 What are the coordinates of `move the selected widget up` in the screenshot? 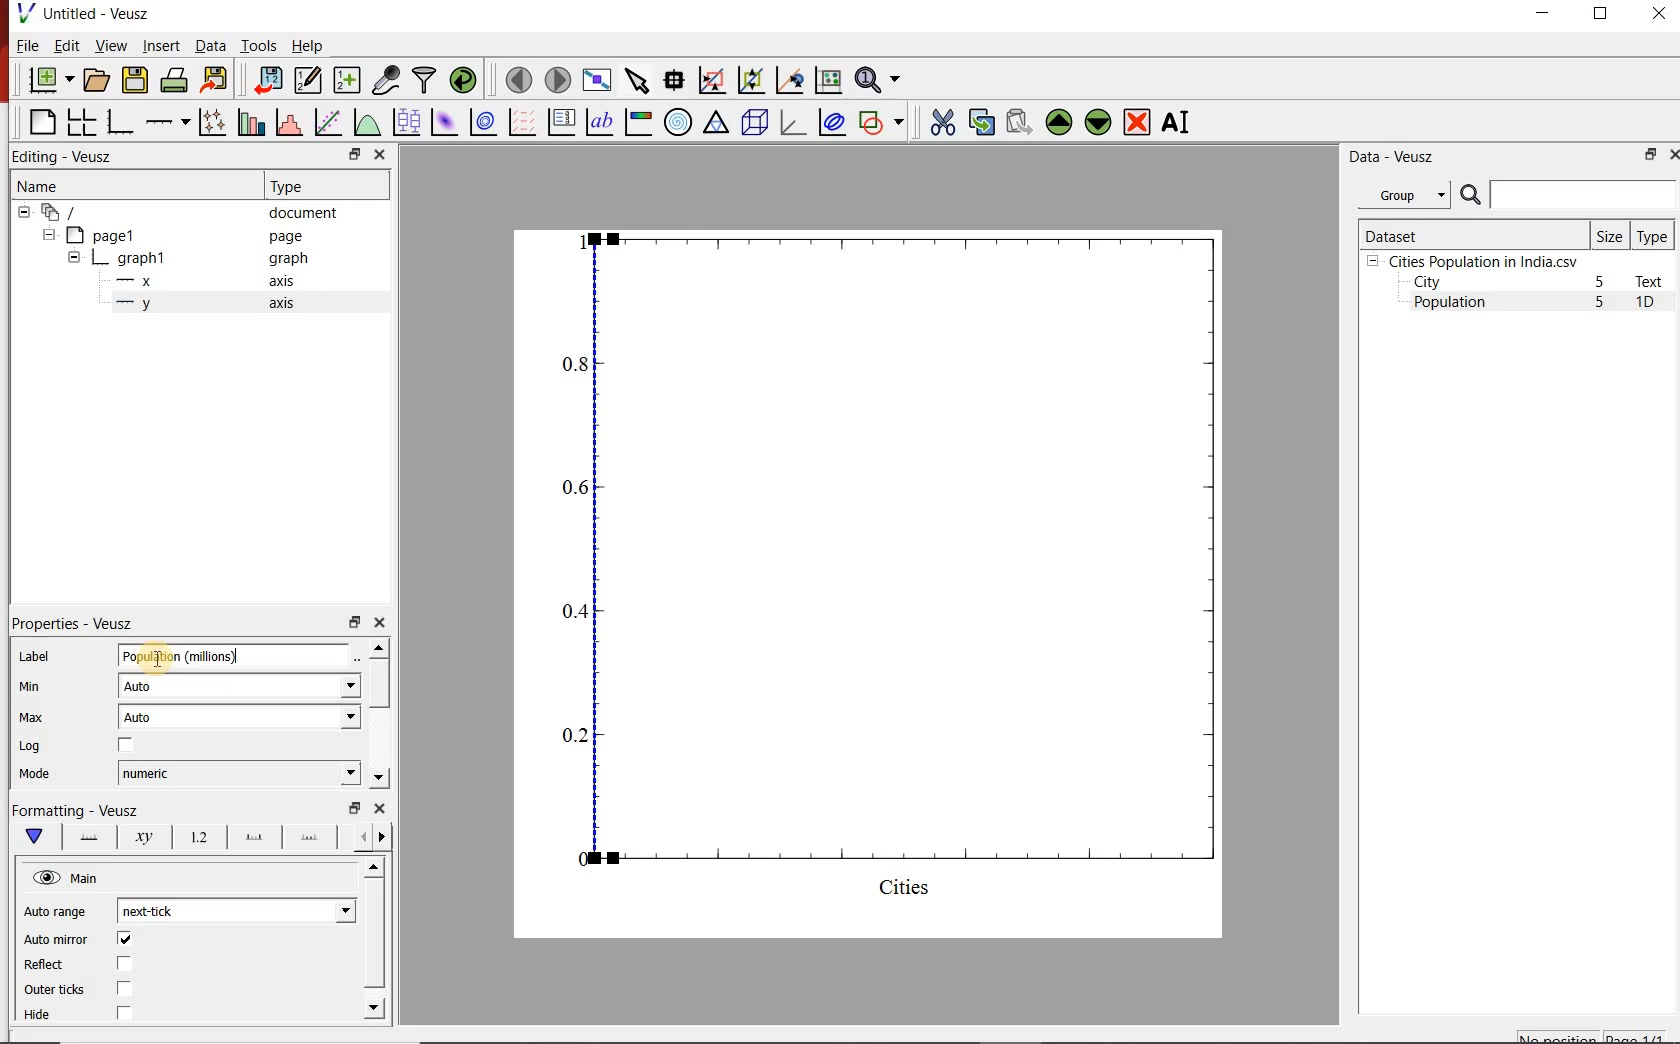 It's located at (1059, 121).